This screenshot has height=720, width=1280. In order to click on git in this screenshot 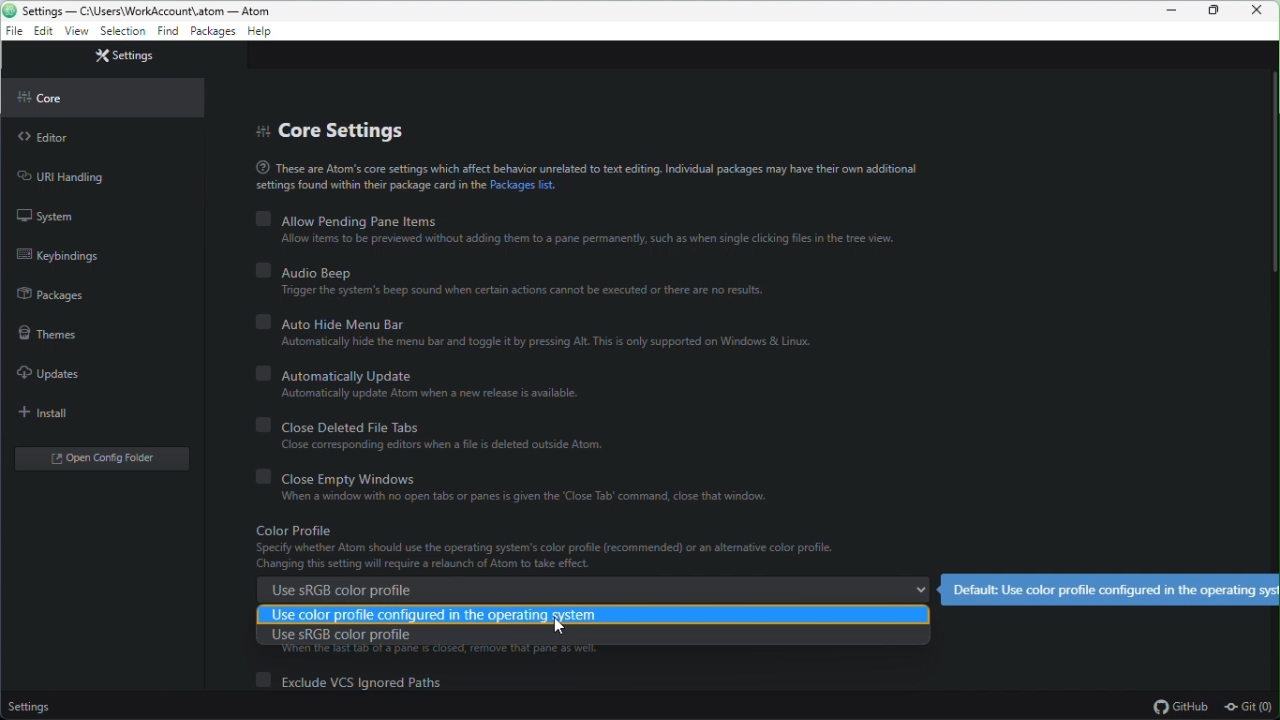, I will do `click(1252, 708)`.